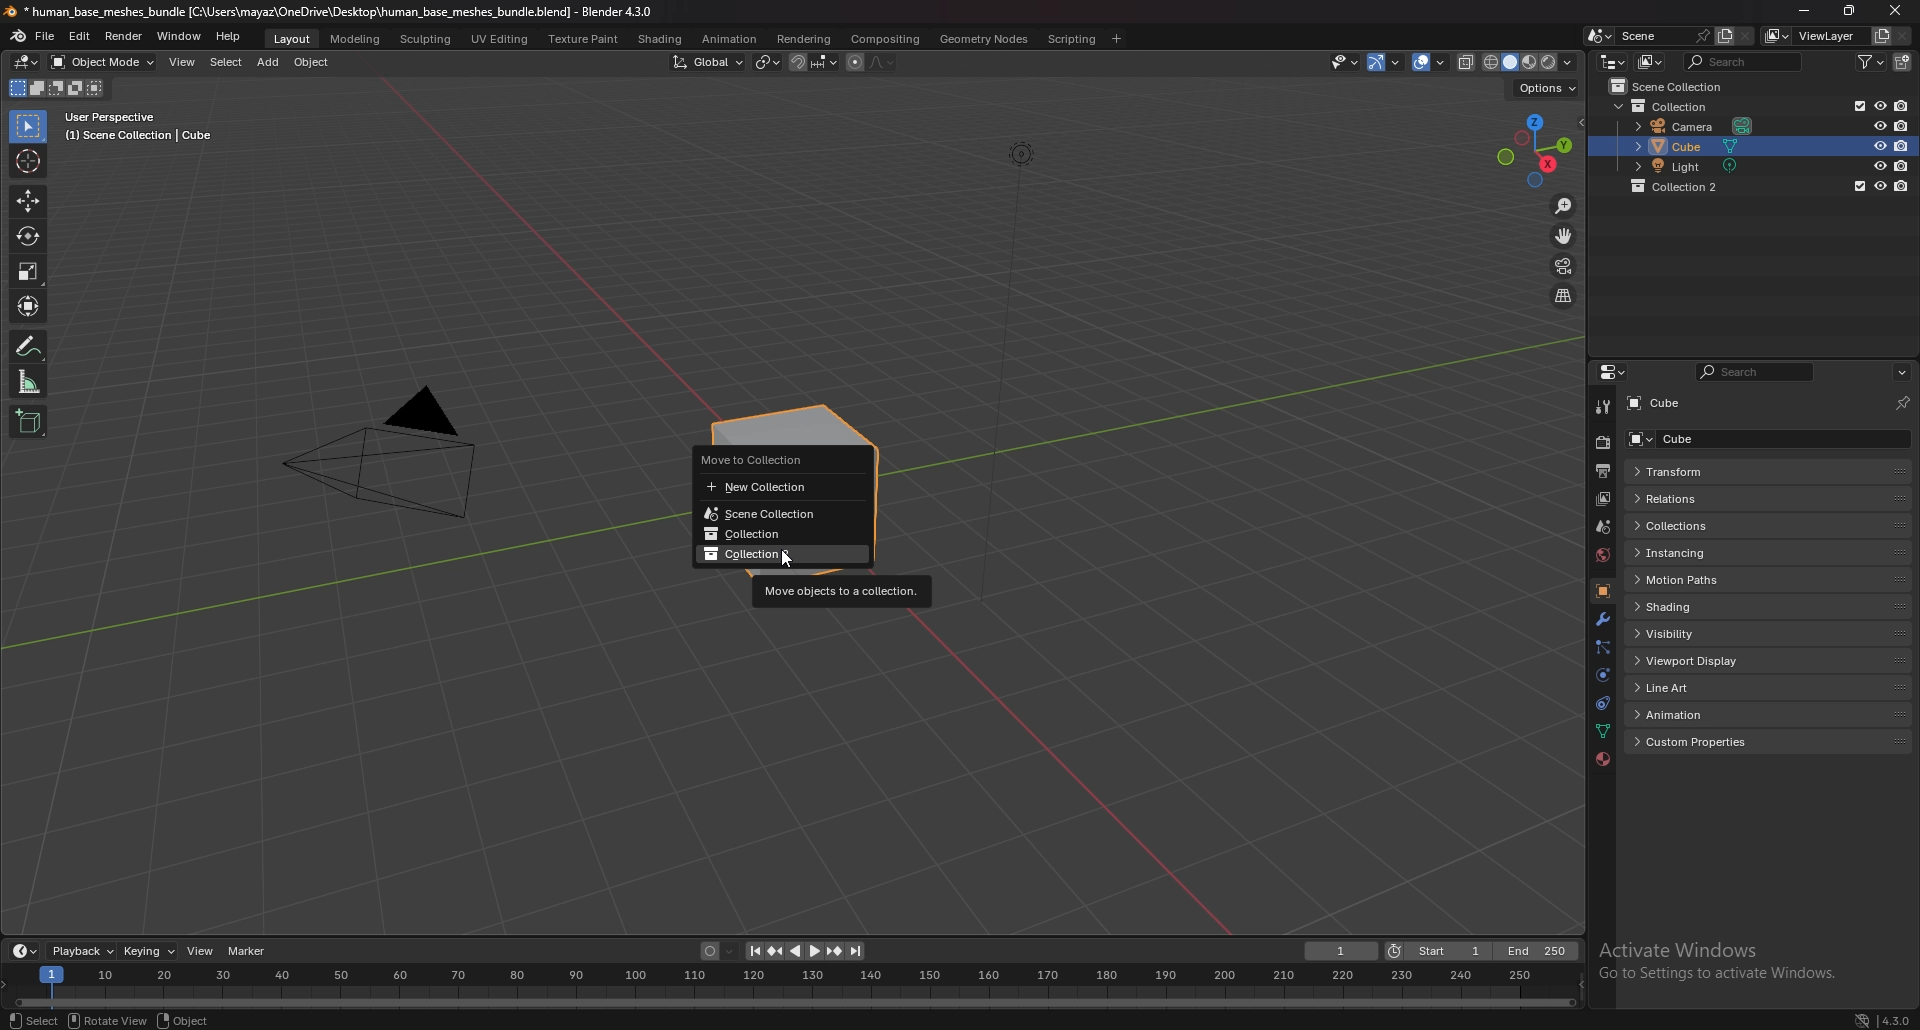 The width and height of the screenshot is (1920, 1030). What do you see at coordinates (1701, 34) in the screenshot?
I see `pin scene` at bounding box center [1701, 34].